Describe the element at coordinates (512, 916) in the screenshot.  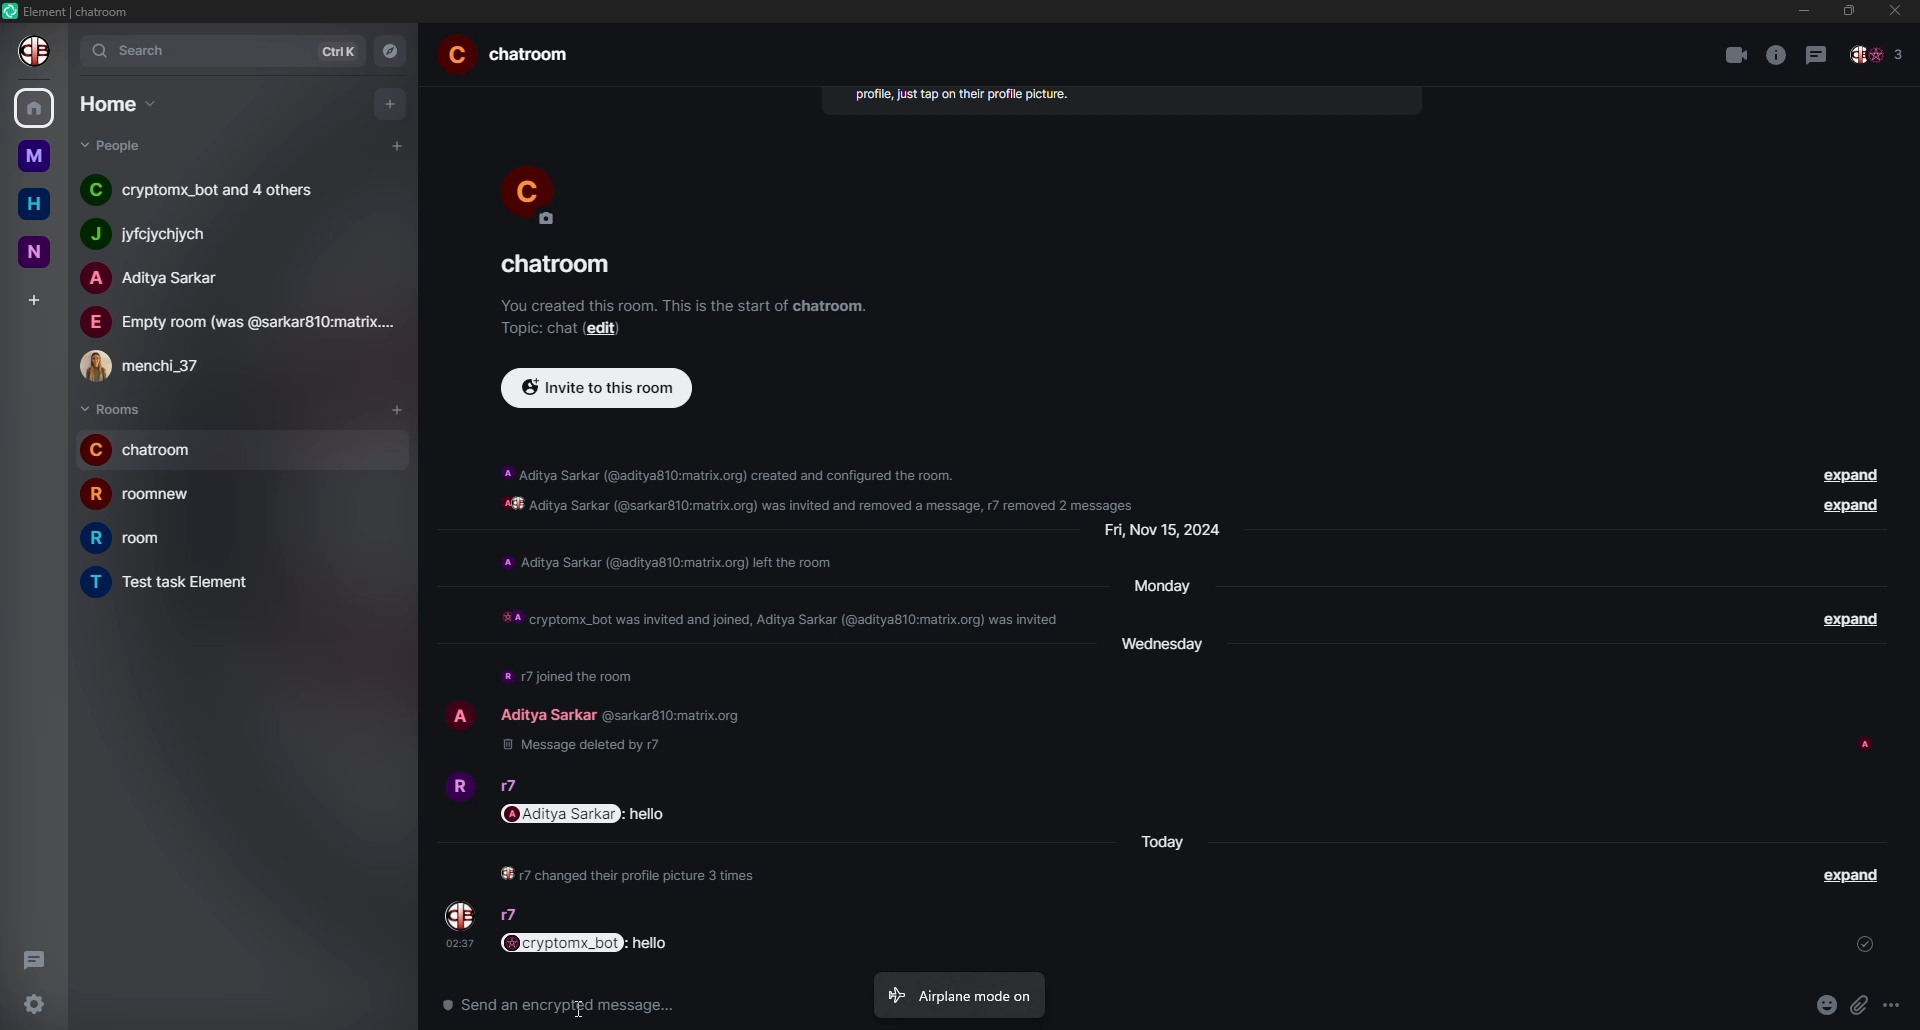
I see `people` at that location.